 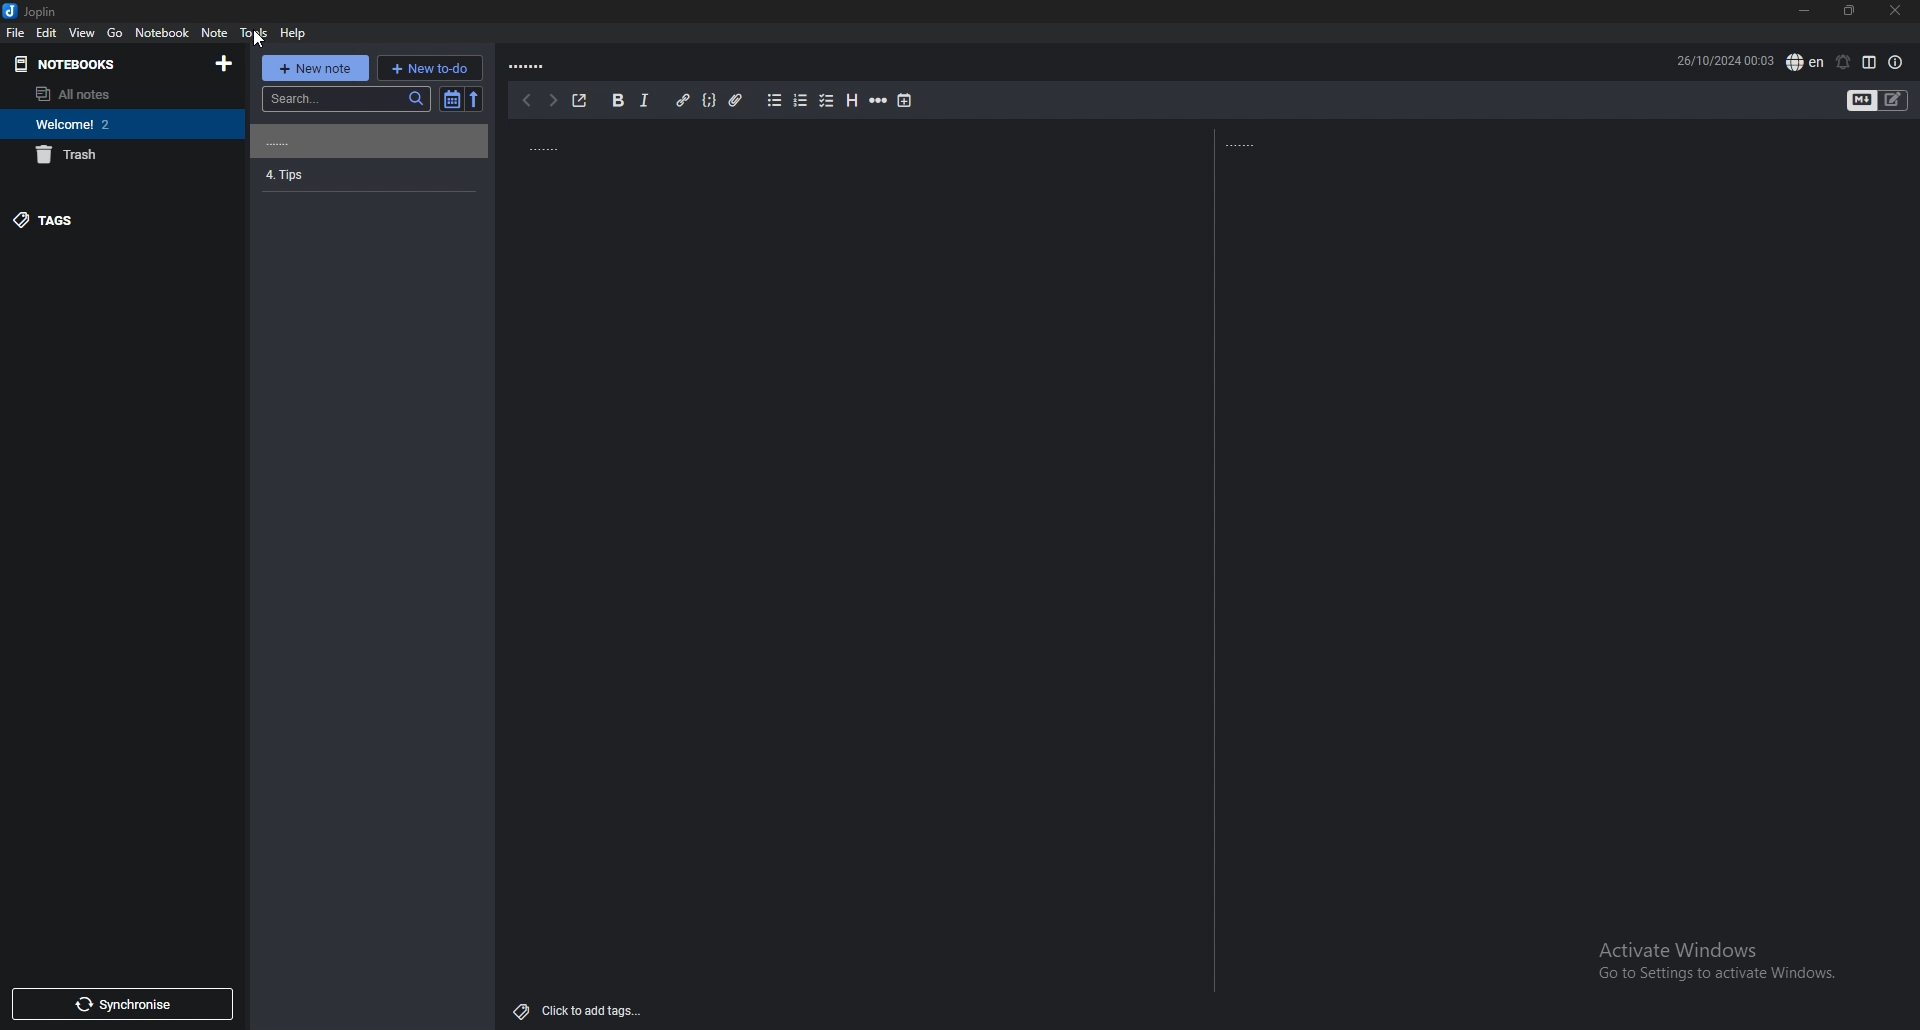 I want to click on tools, so click(x=254, y=33).